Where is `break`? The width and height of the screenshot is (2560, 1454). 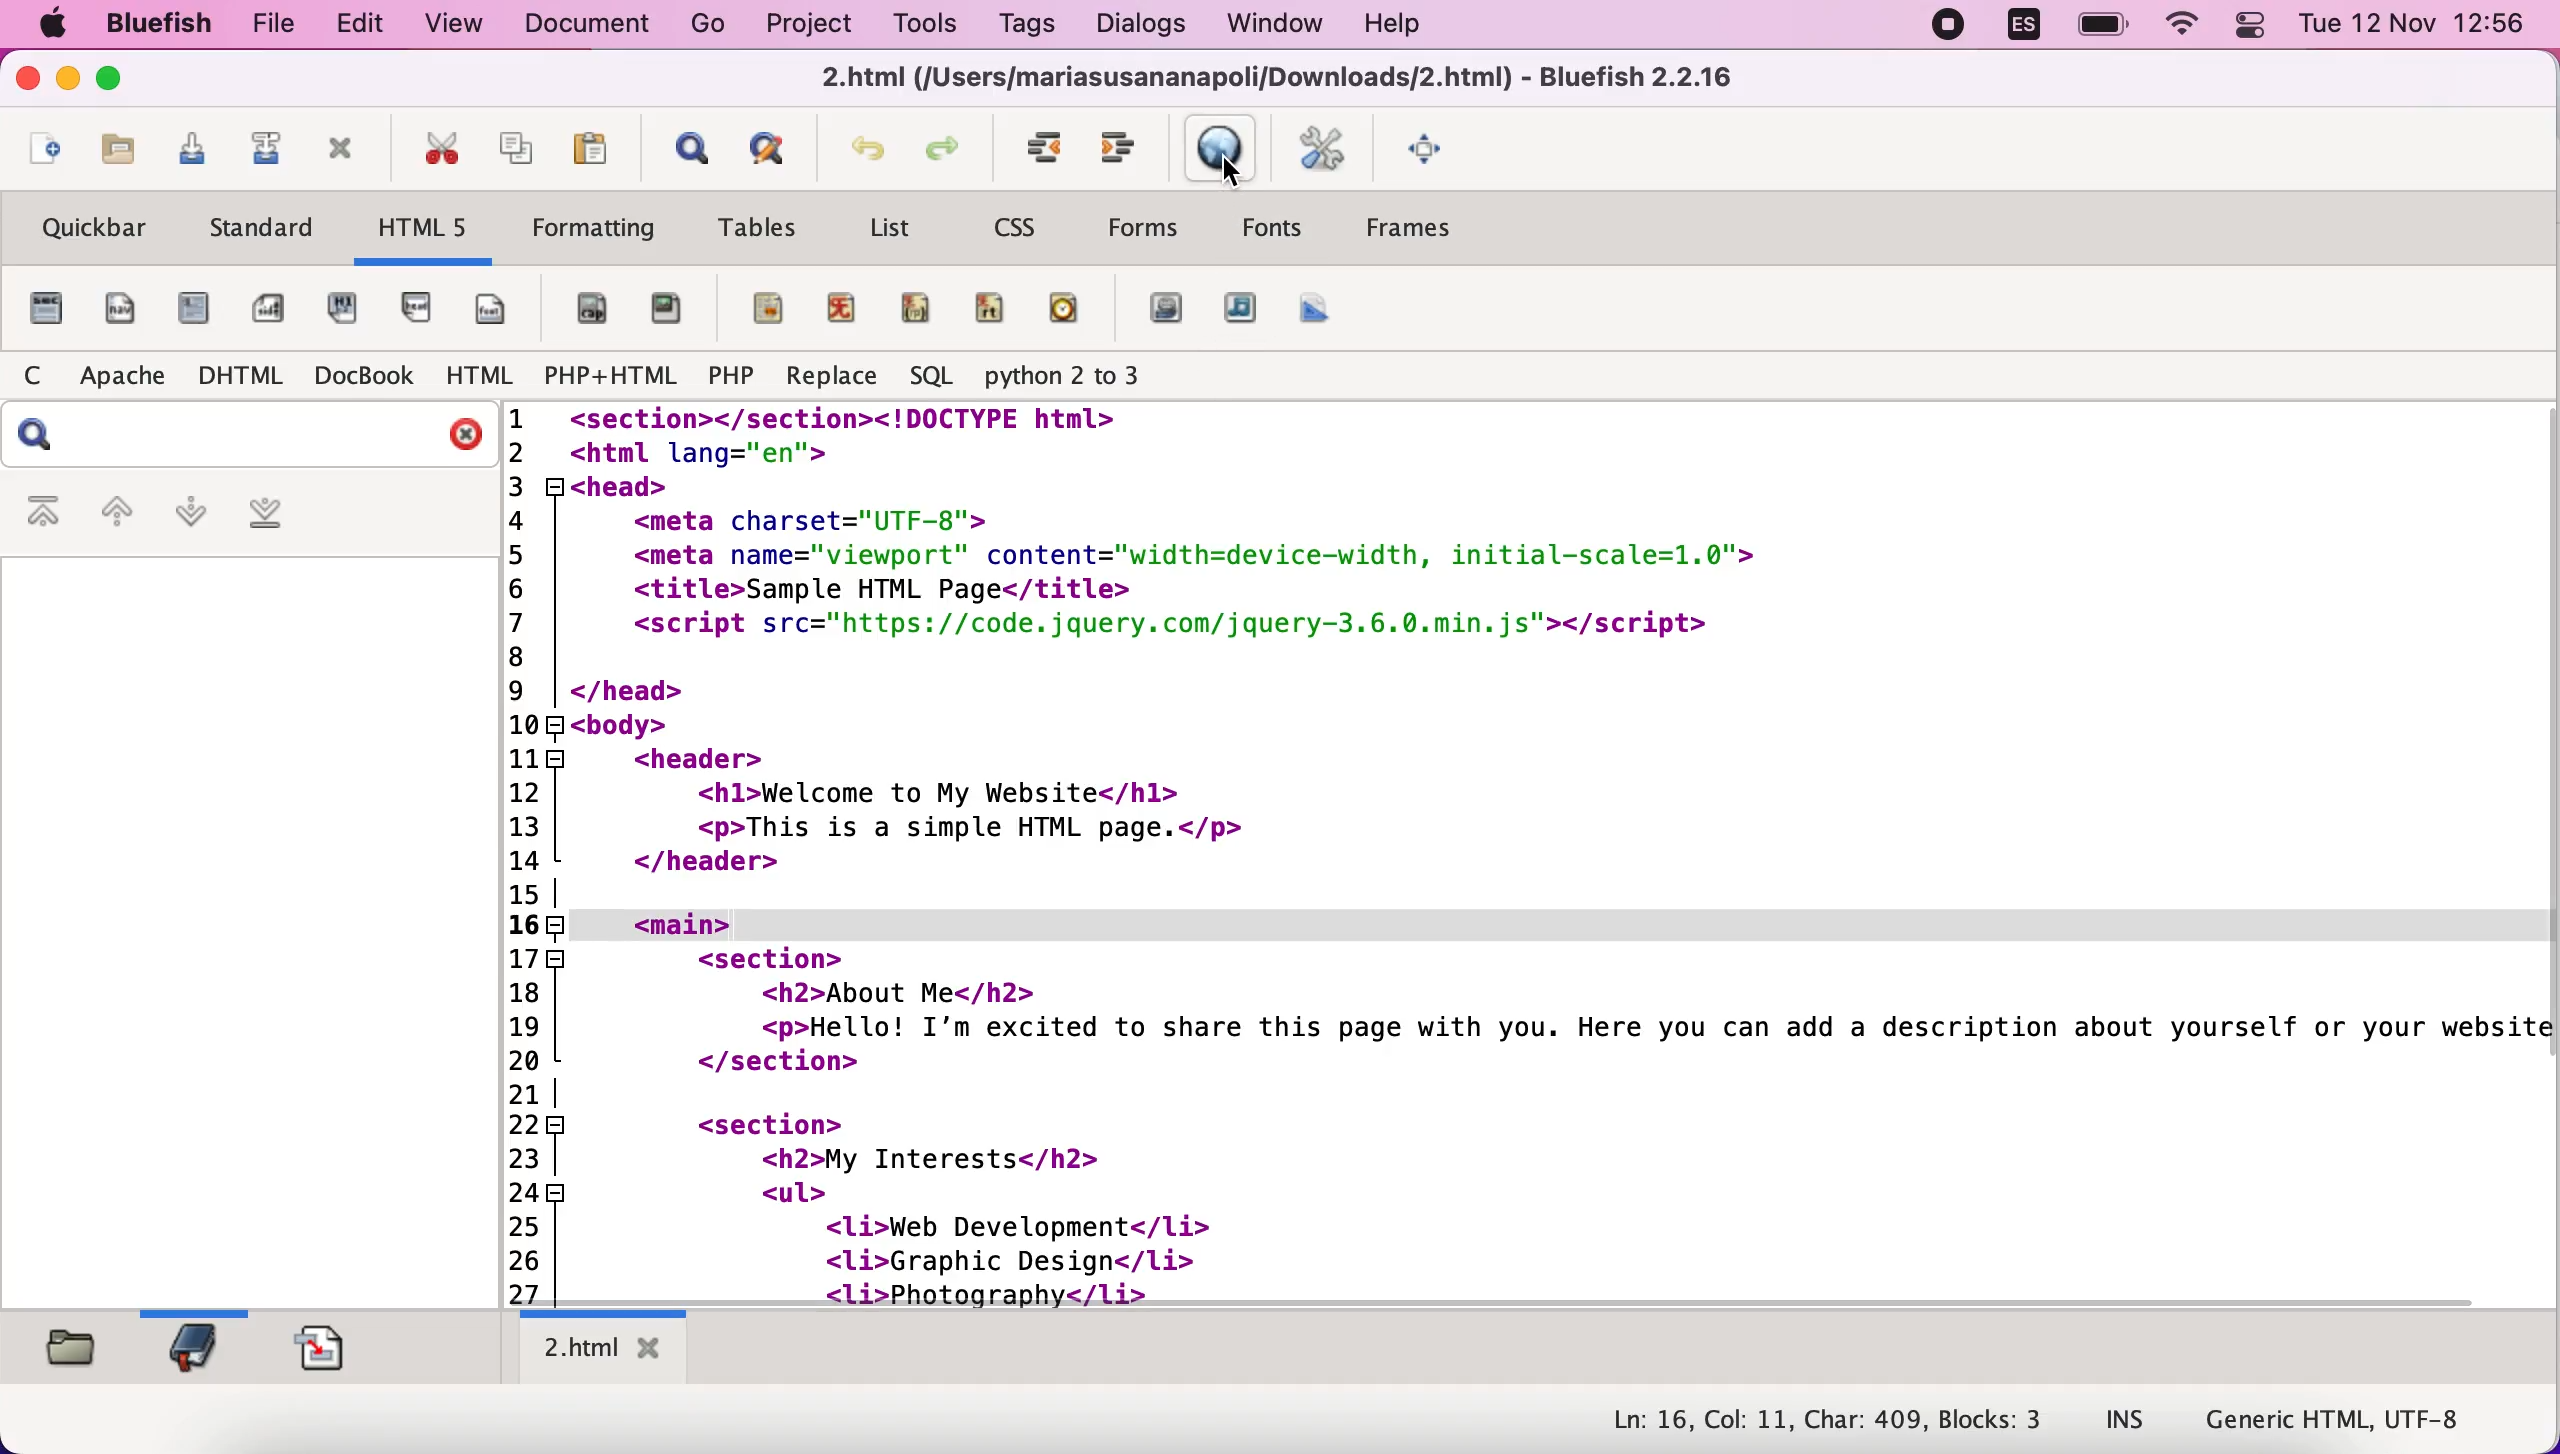 break is located at coordinates (418, 310).